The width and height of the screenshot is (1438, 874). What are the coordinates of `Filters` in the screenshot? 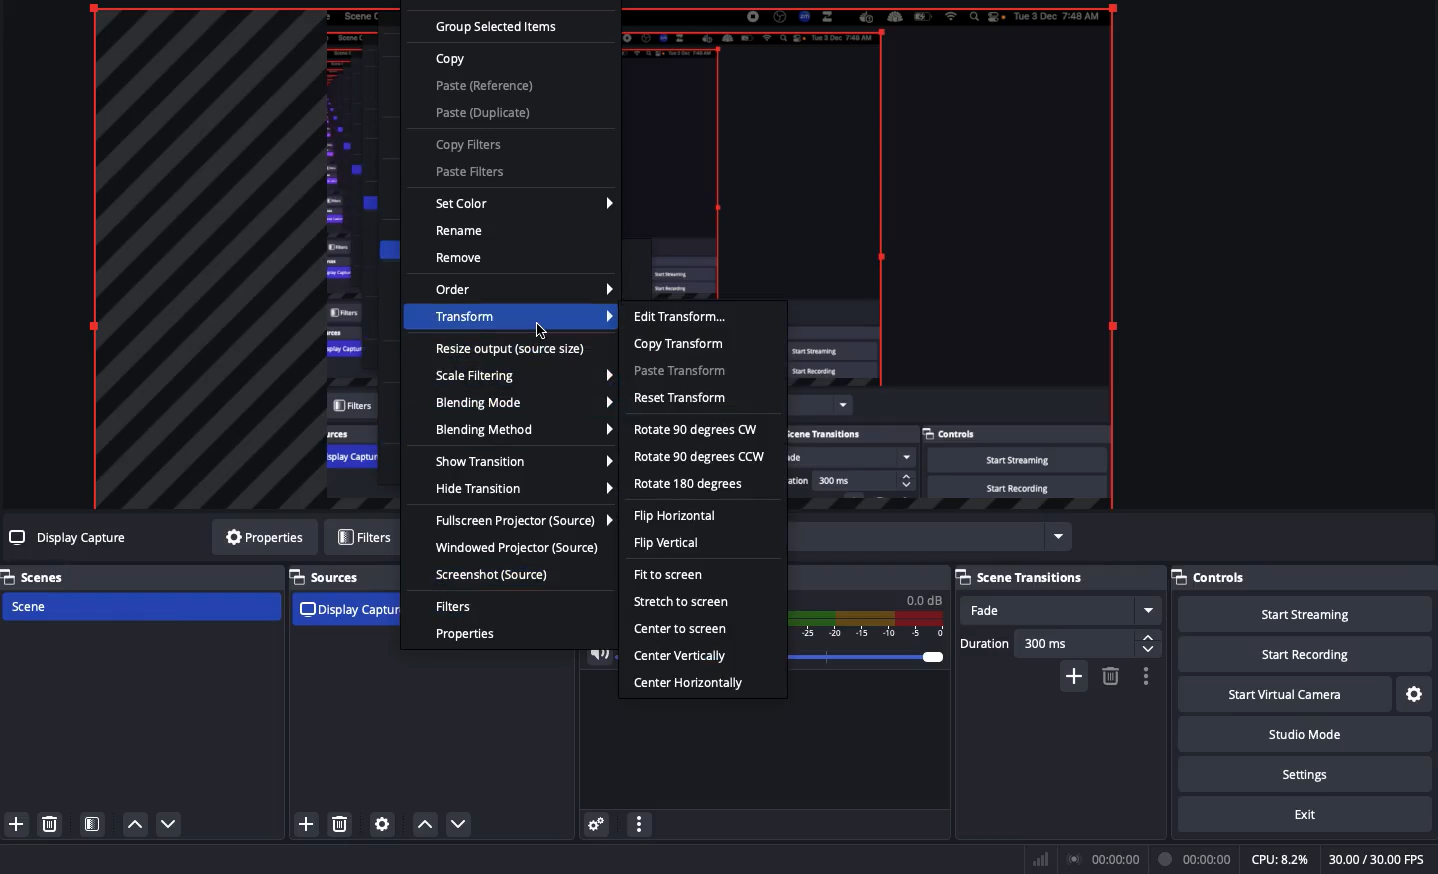 It's located at (459, 608).